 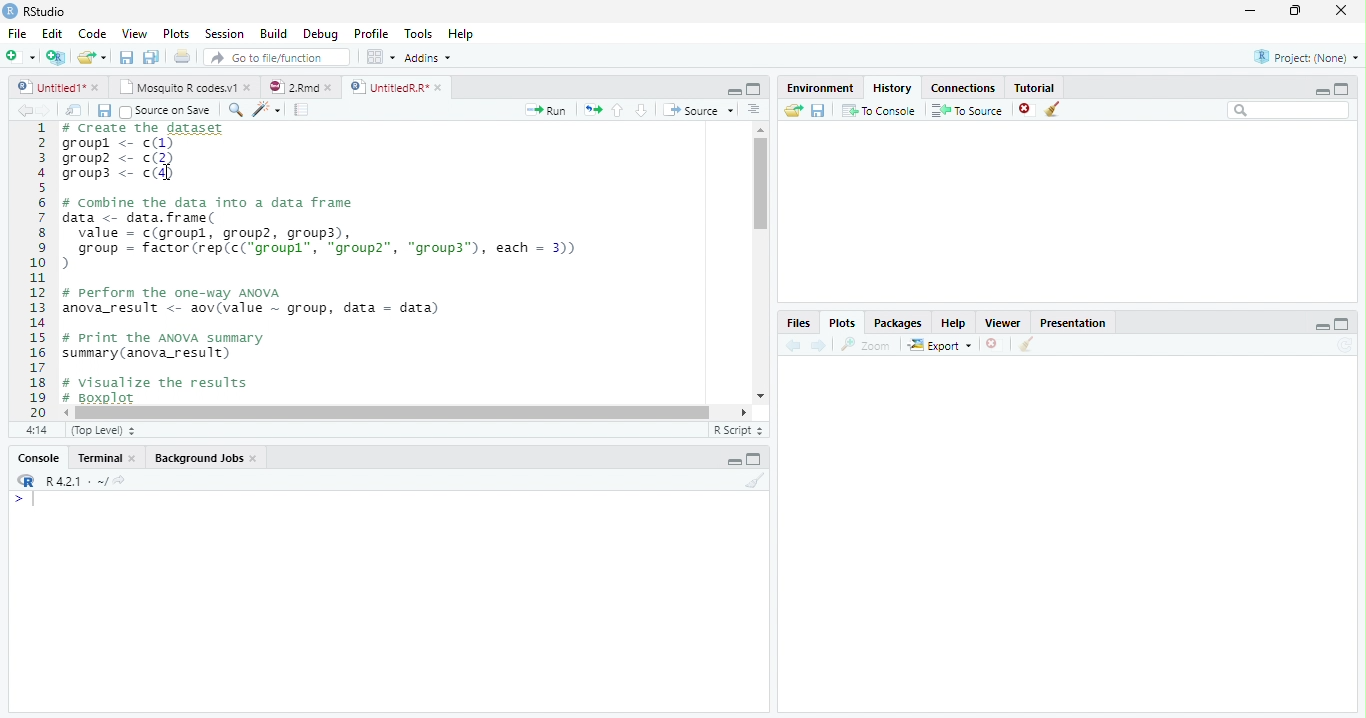 I want to click on Copy pages, so click(x=590, y=109).